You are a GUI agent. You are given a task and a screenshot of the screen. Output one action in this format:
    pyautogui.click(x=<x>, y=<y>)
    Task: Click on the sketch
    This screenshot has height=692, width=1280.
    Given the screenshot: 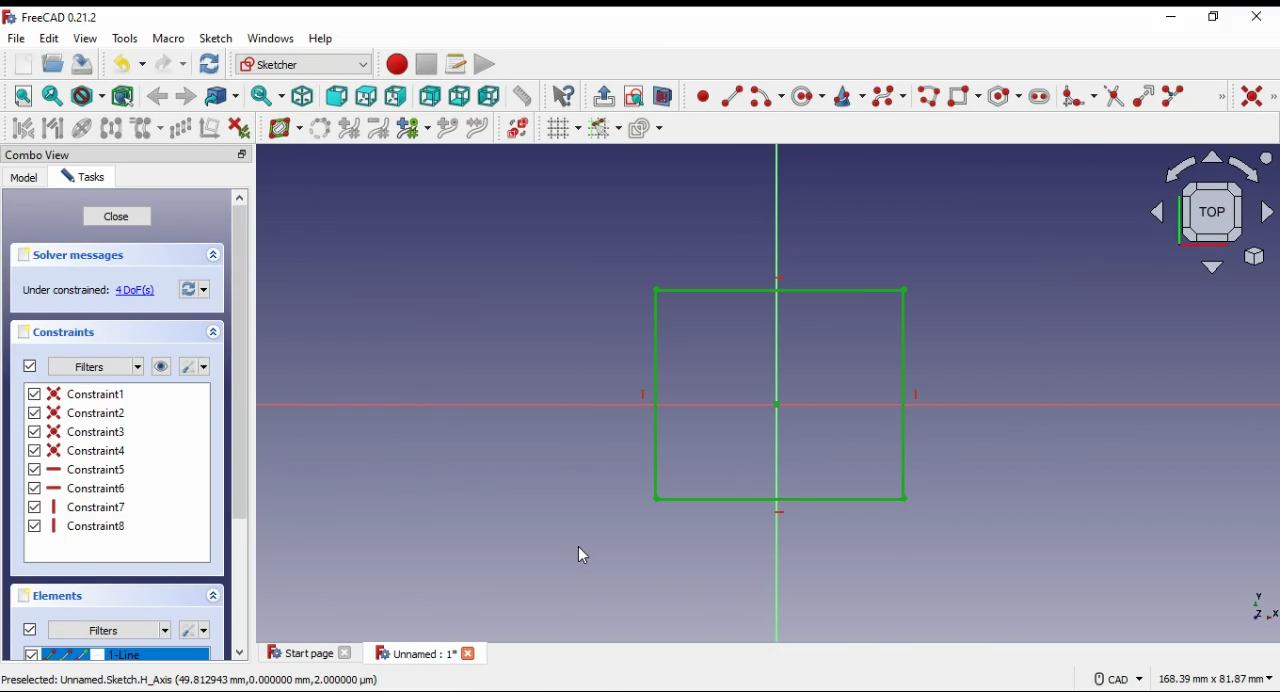 What is the action you would take?
    pyautogui.click(x=217, y=39)
    